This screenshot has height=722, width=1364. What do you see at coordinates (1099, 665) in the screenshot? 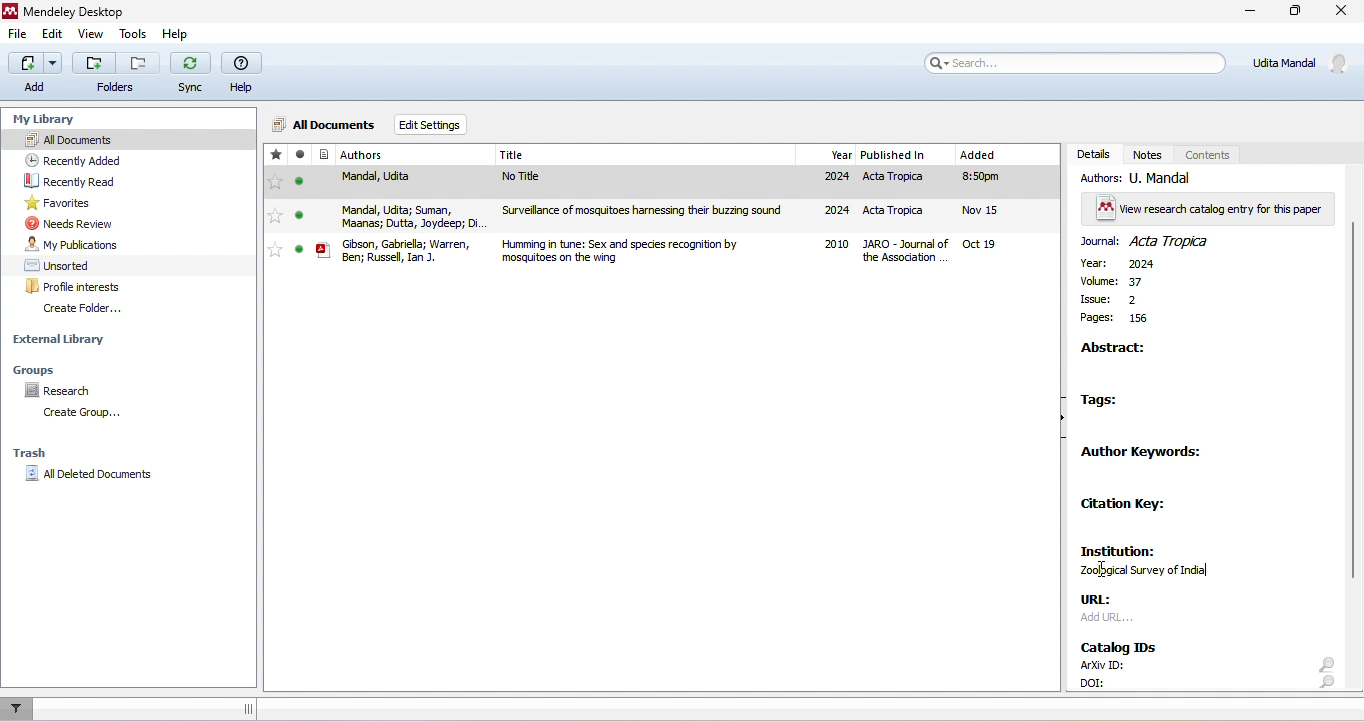
I see `ar-xiv id` at bounding box center [1099, 665].